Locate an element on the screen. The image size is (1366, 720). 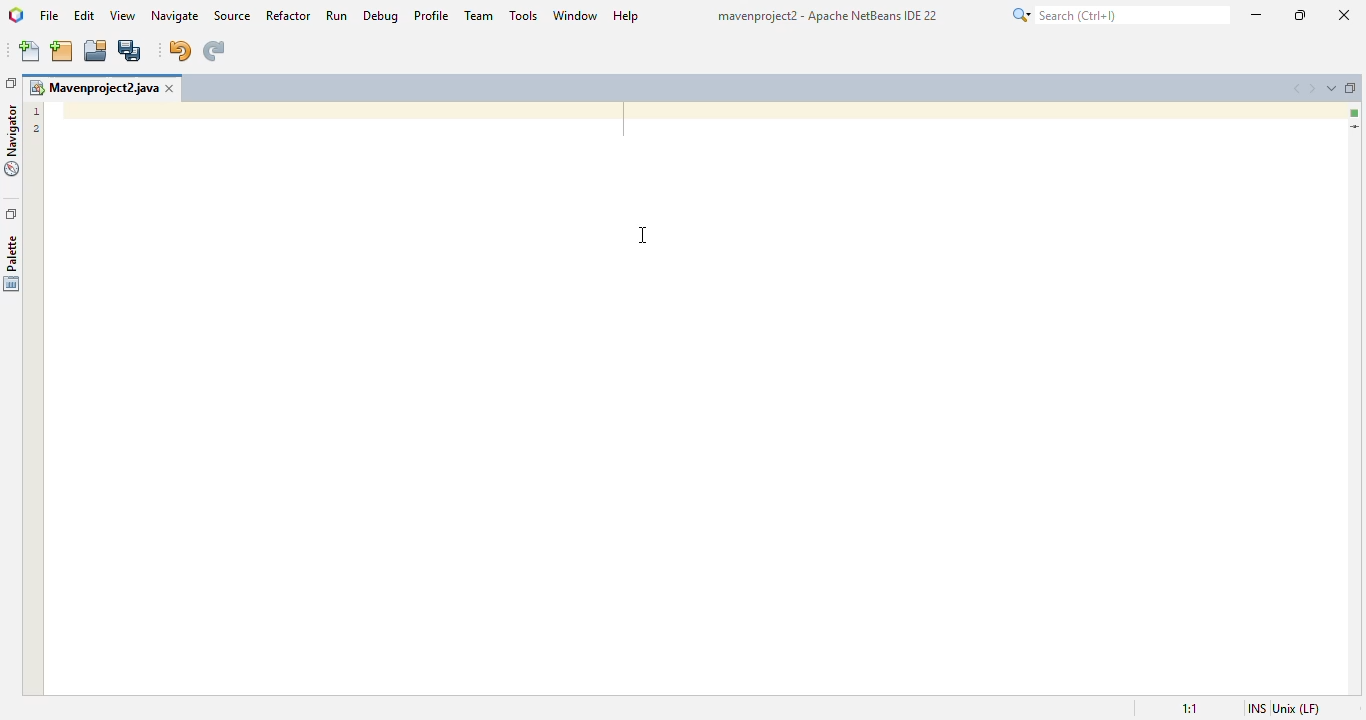
navigate is located at coordinates (175, 16).